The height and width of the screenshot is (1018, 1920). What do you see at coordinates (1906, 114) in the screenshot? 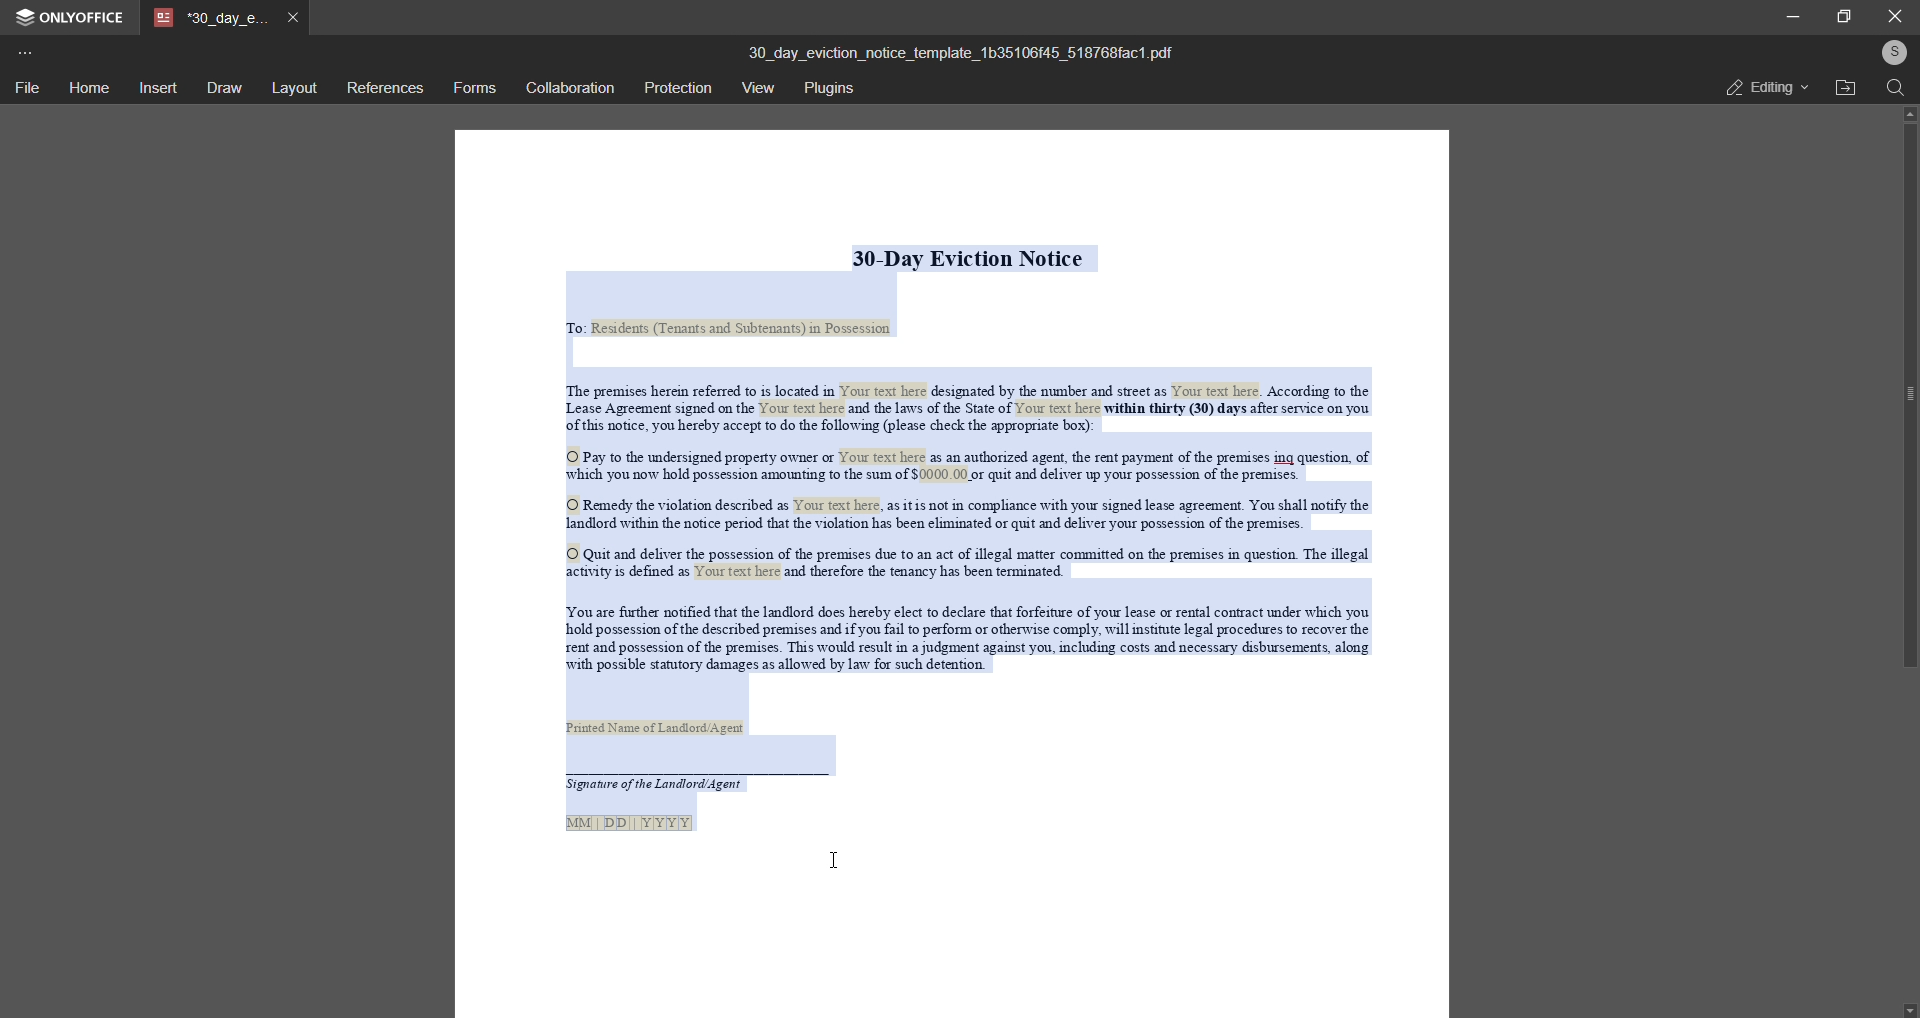
I see `scroll up` at bounding box center [1906, 114].